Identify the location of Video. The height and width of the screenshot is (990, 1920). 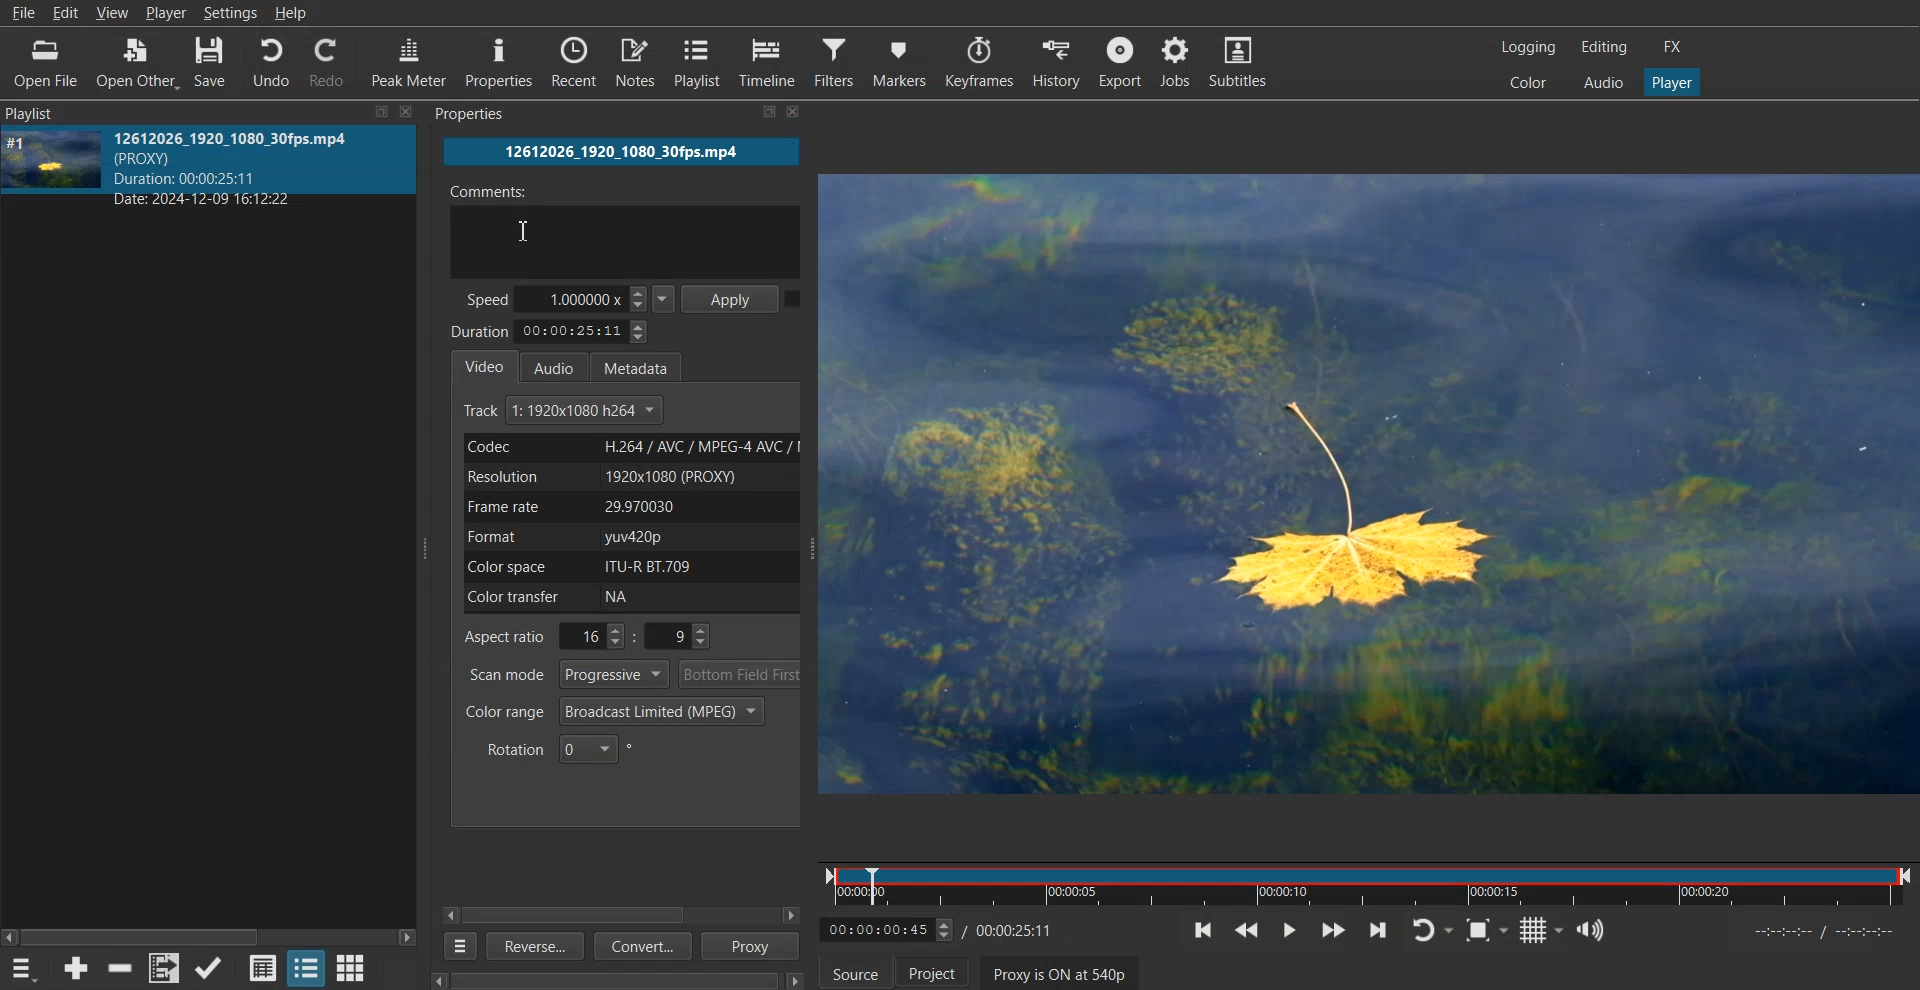
(485, 365).